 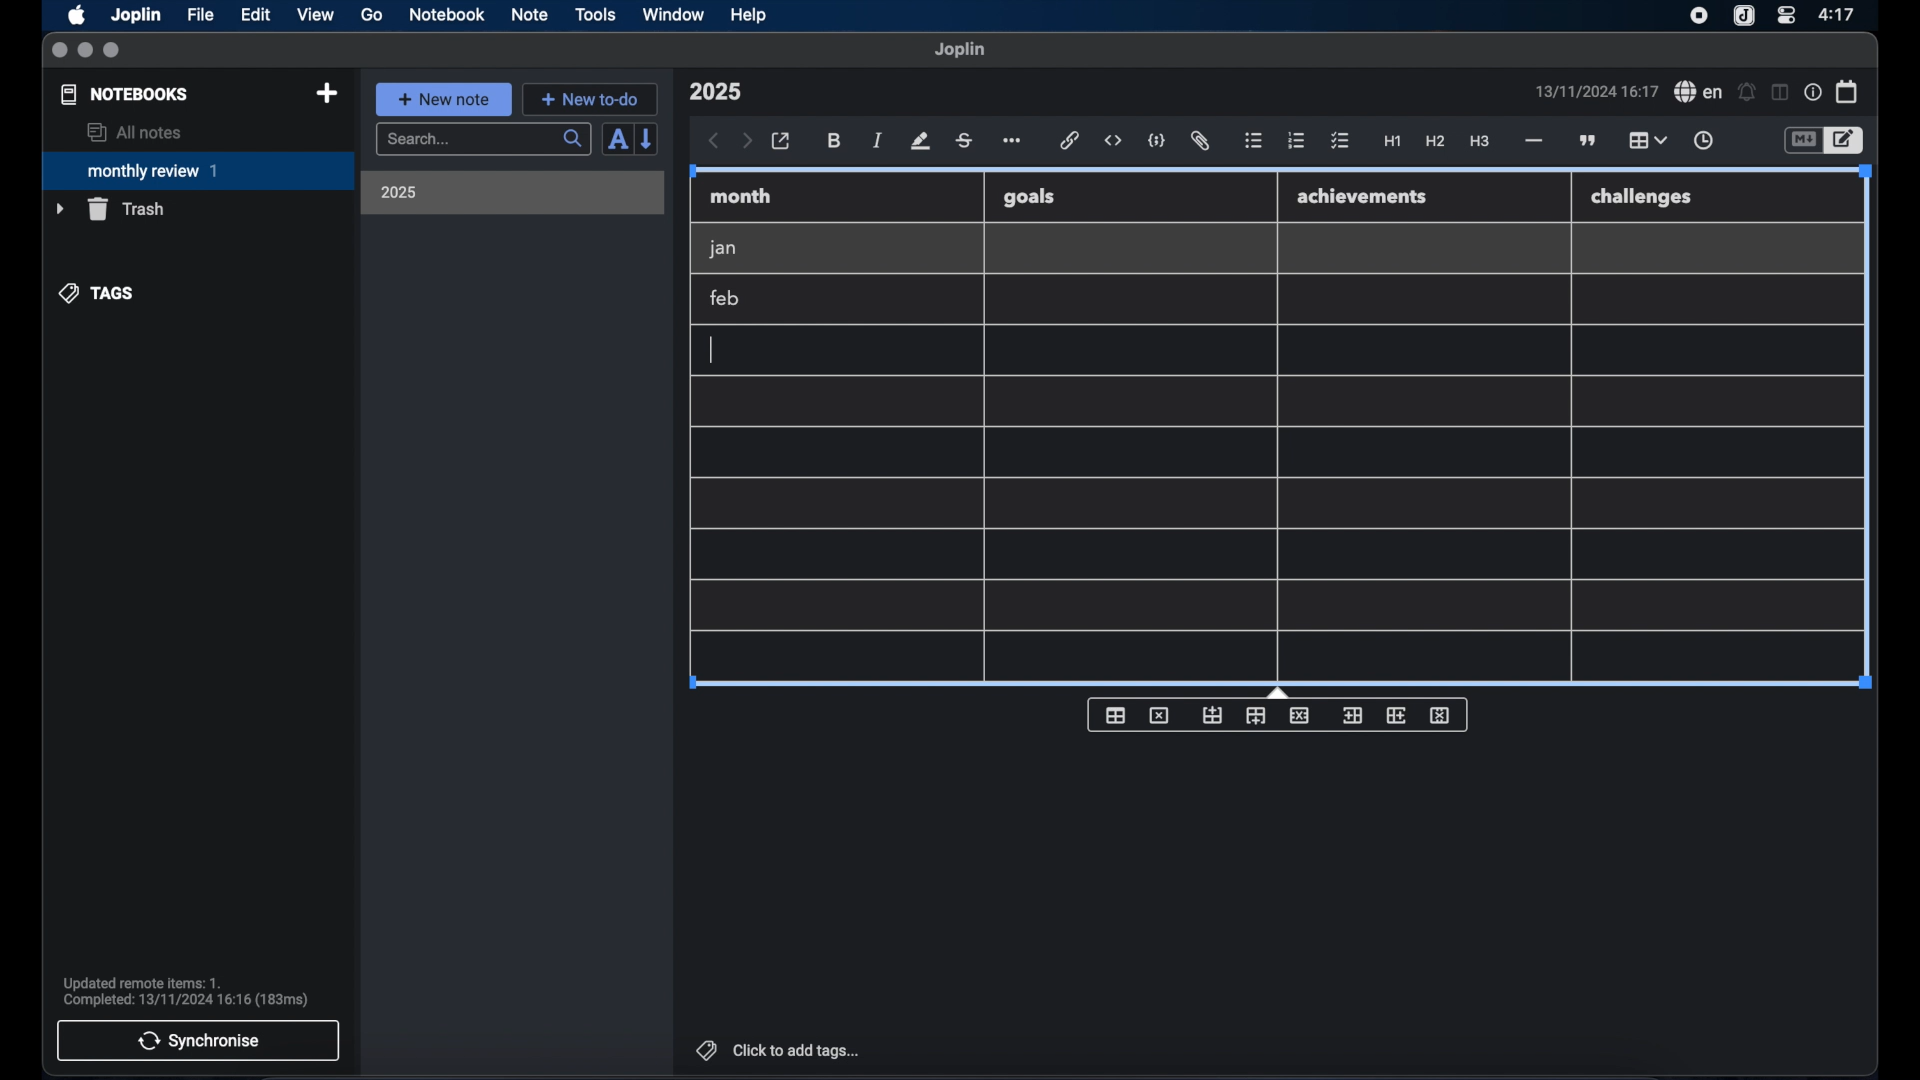 I want to click on achievements, so click(x=1363, y=197).